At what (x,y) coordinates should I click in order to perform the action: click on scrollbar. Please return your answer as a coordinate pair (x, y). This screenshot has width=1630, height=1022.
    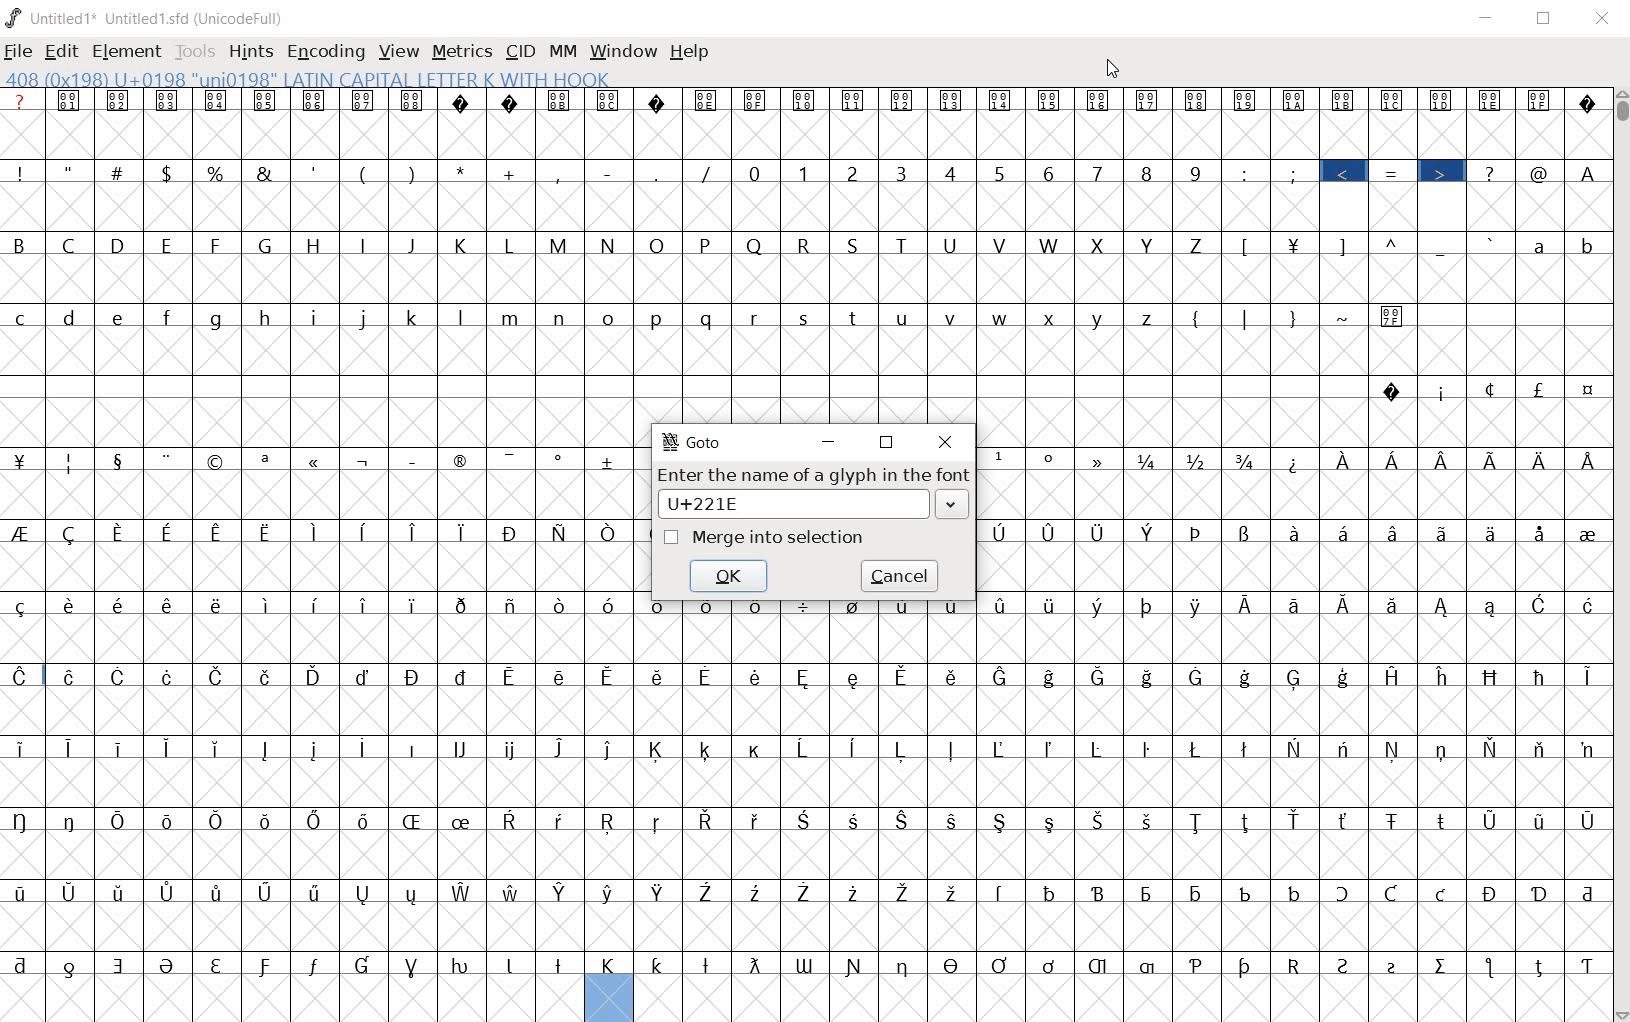
    Looking at the image, I should click on (1620, 553).